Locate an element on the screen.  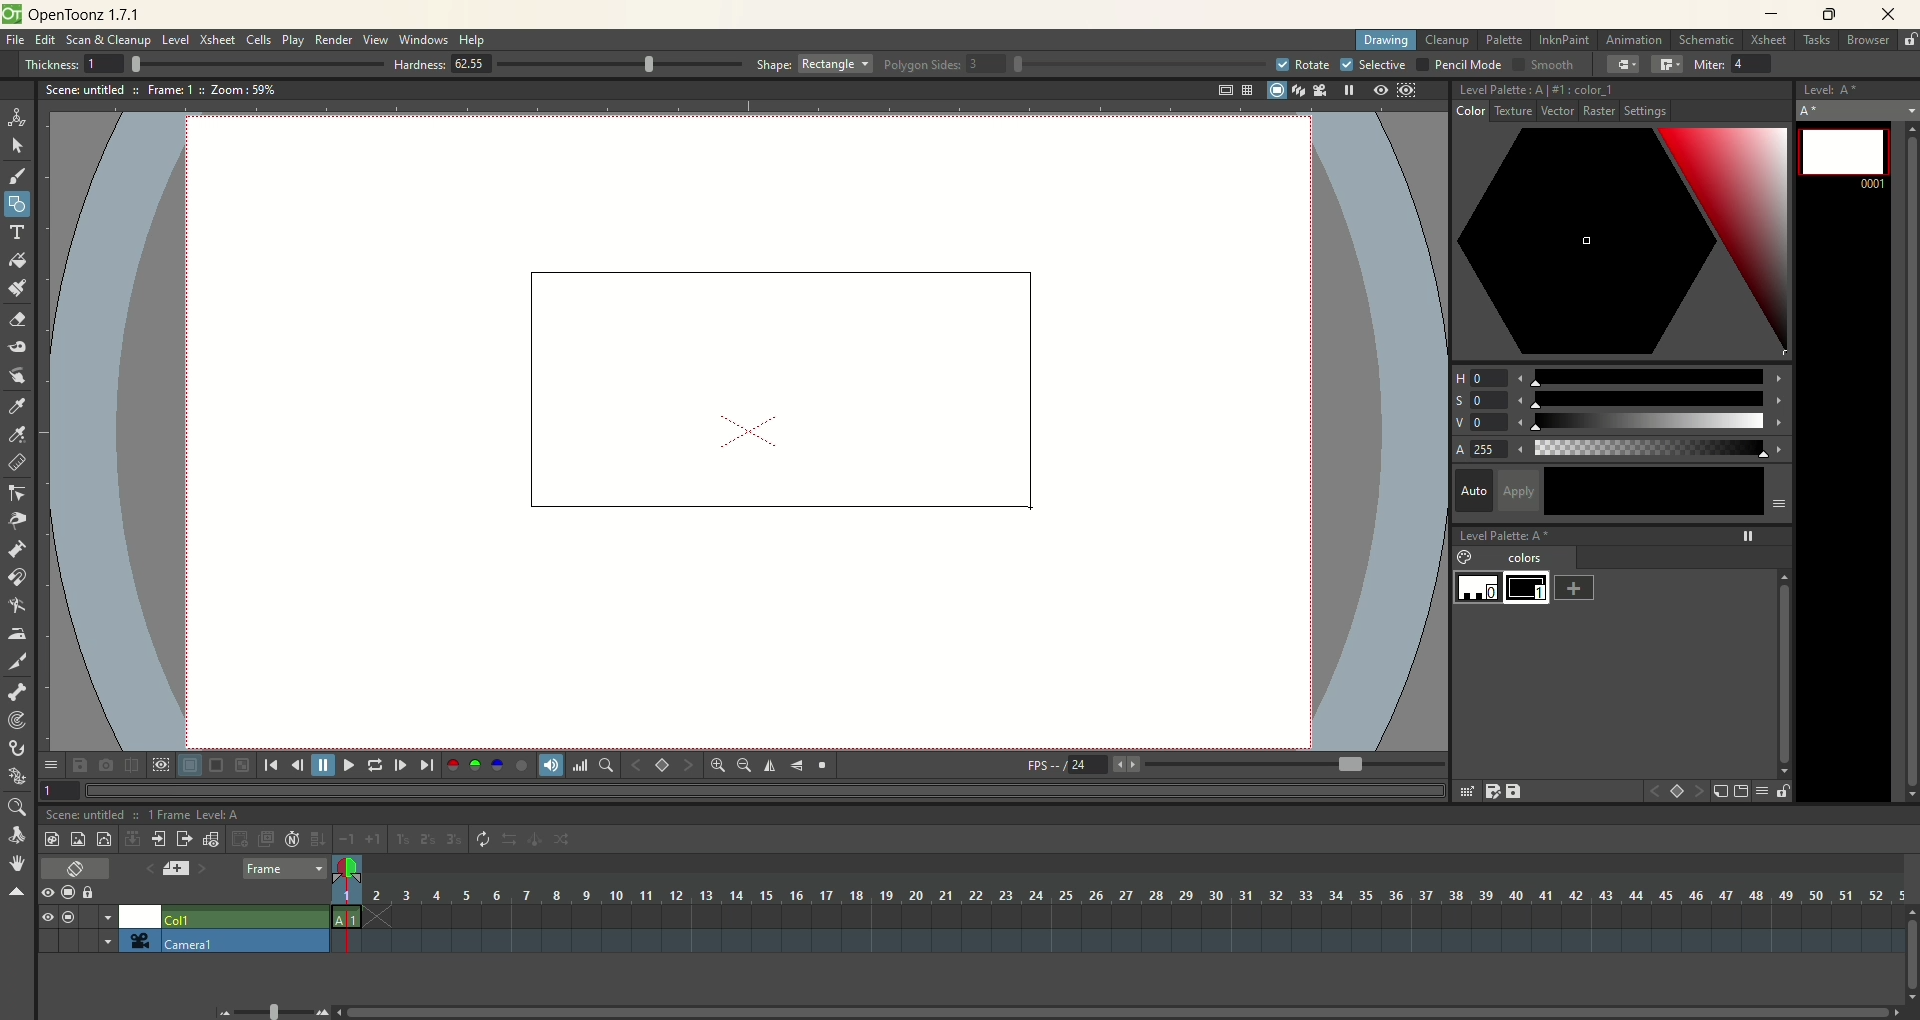
X sheet is located at coordinates (219, 40).